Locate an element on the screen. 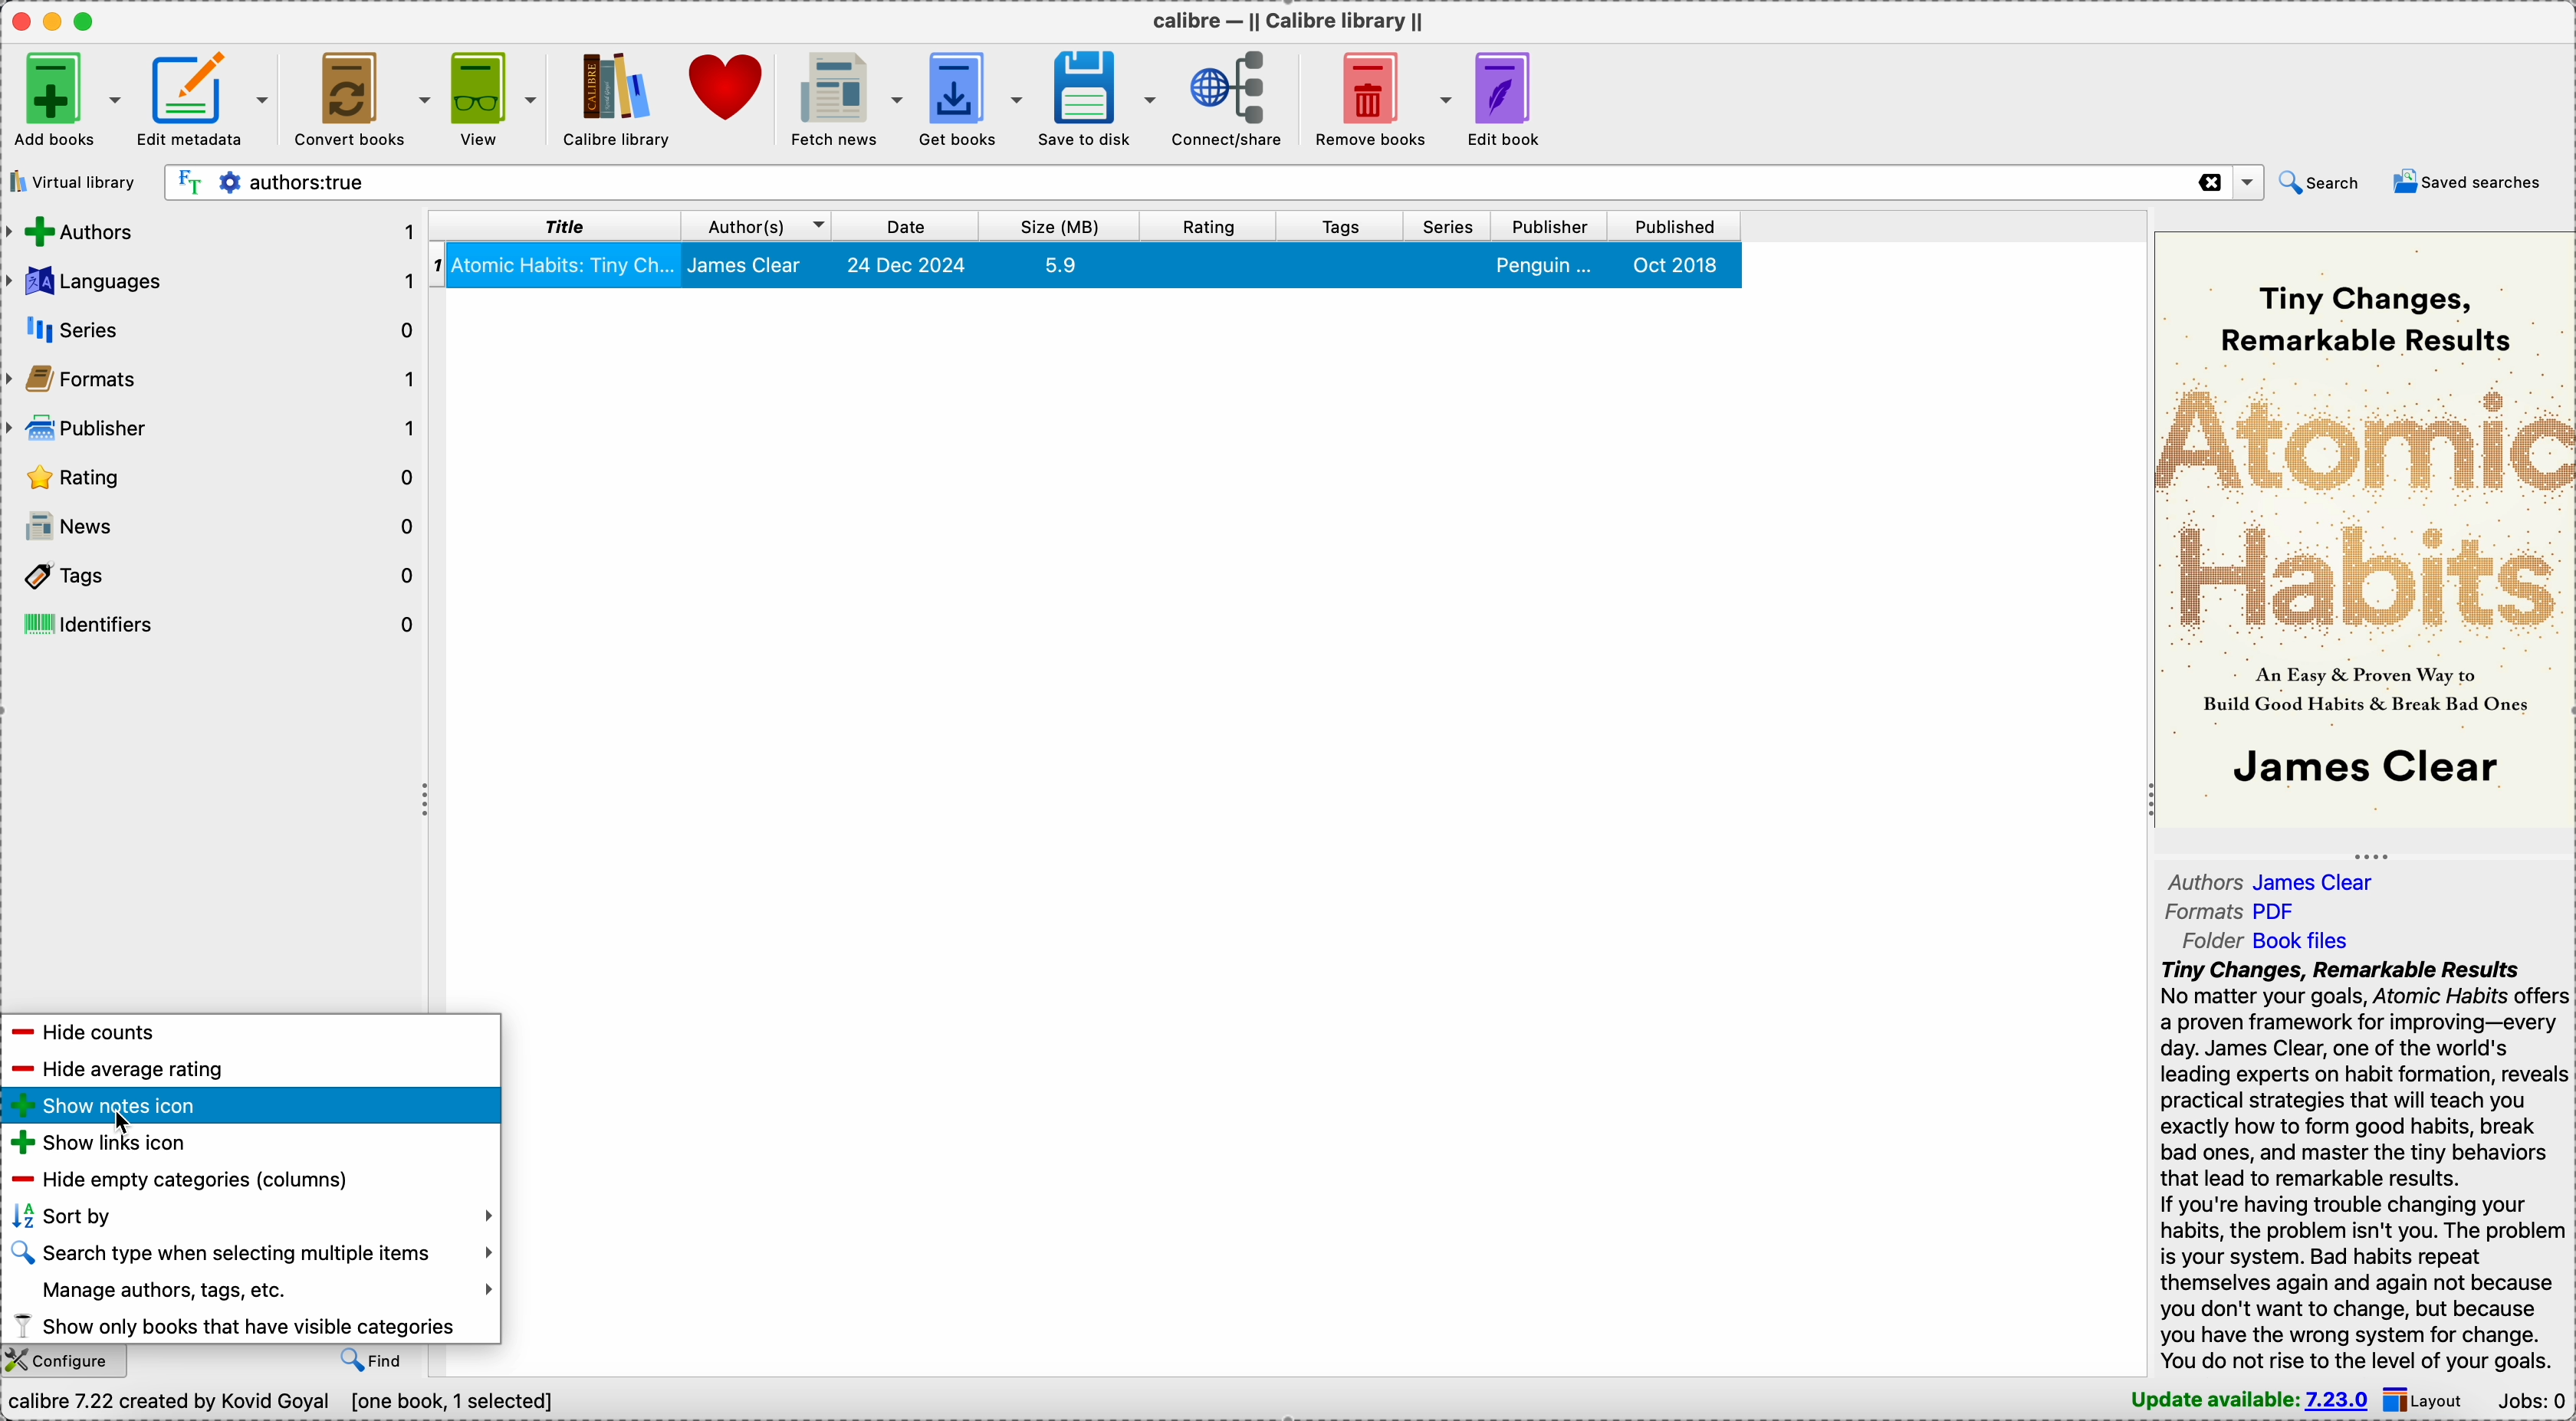 Image resolution: width=2576 pixels, height=1421 pixels. convert books is located at coordinates (362, 100).